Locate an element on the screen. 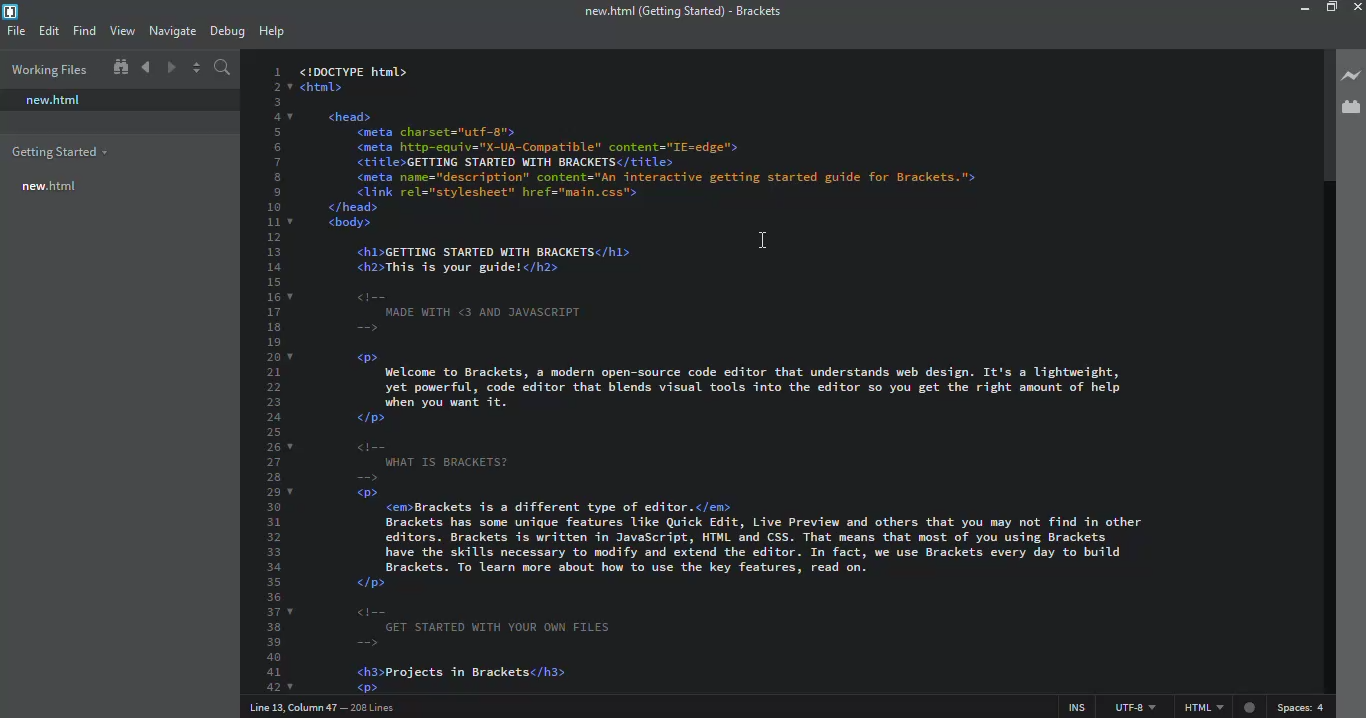  working files is located at coordinates (48, 69).